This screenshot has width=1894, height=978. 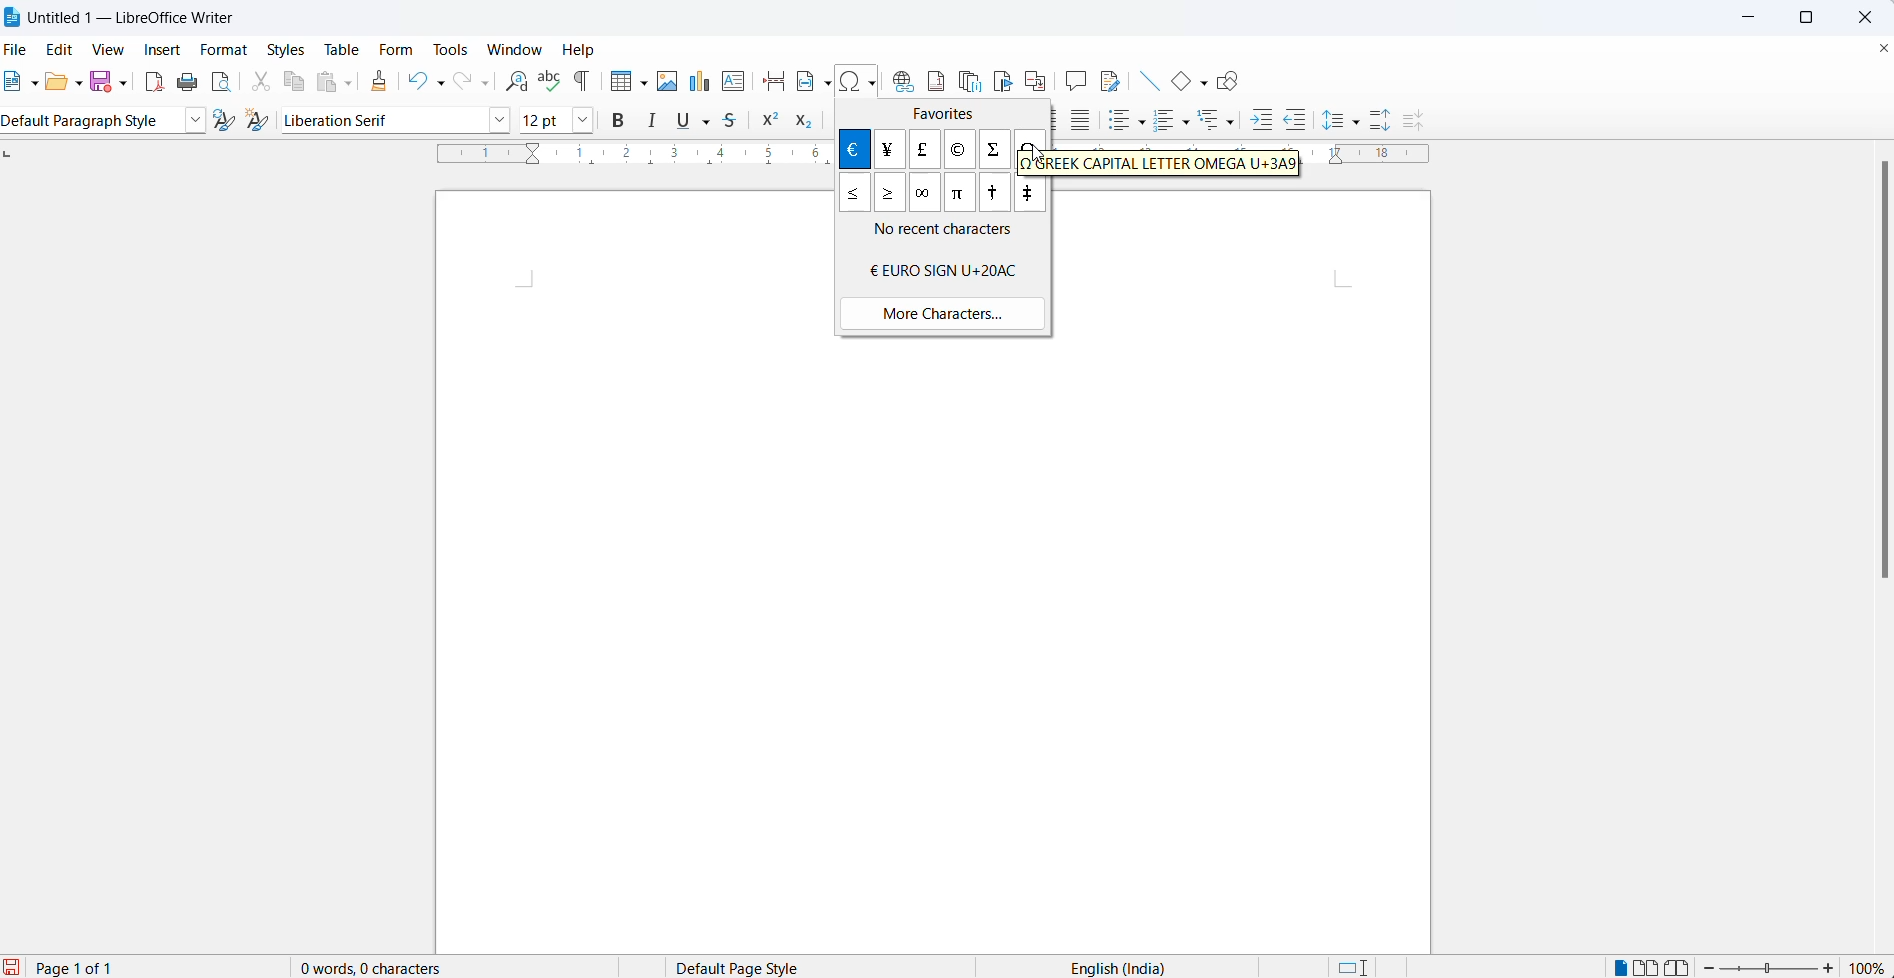 What do you see at coordinates (548, 80) in the screenshot?
I see `spellings` at bounding box center [548, 80].